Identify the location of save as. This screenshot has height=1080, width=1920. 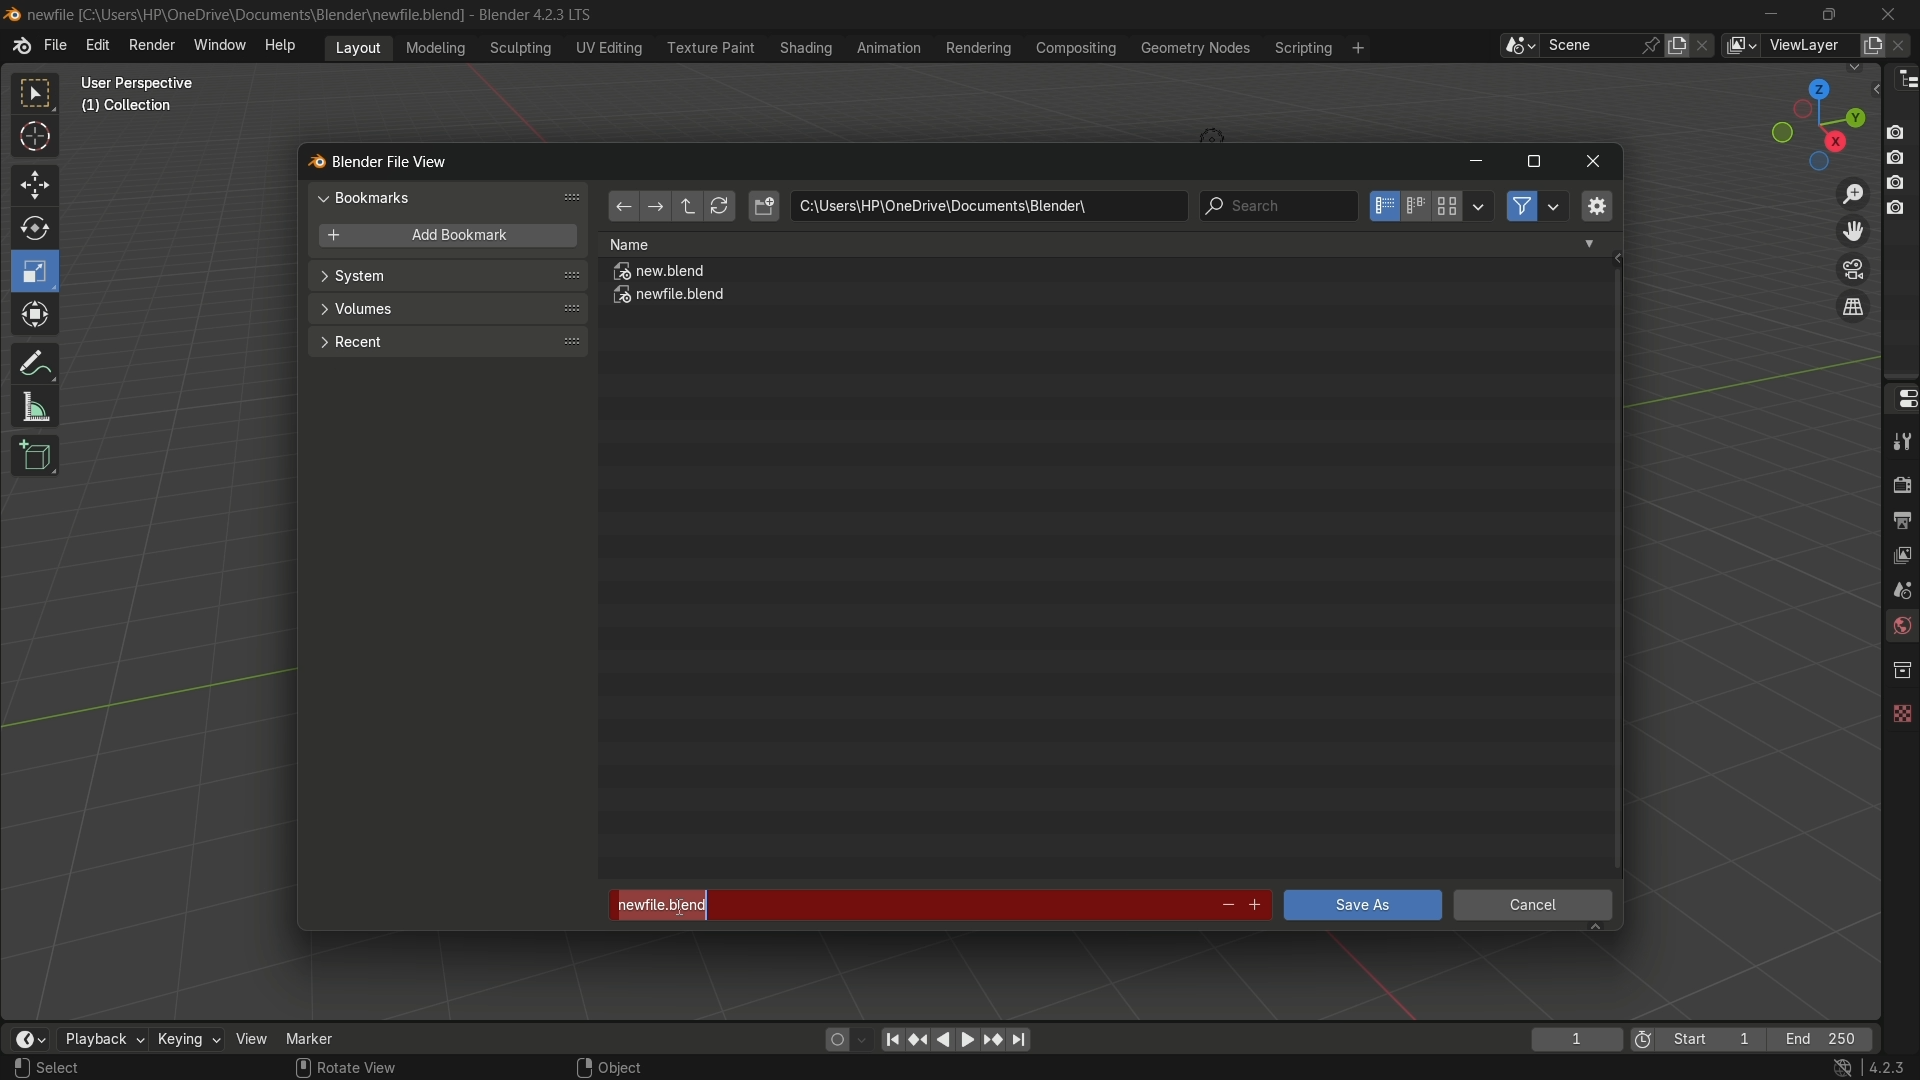
(1361, 905).